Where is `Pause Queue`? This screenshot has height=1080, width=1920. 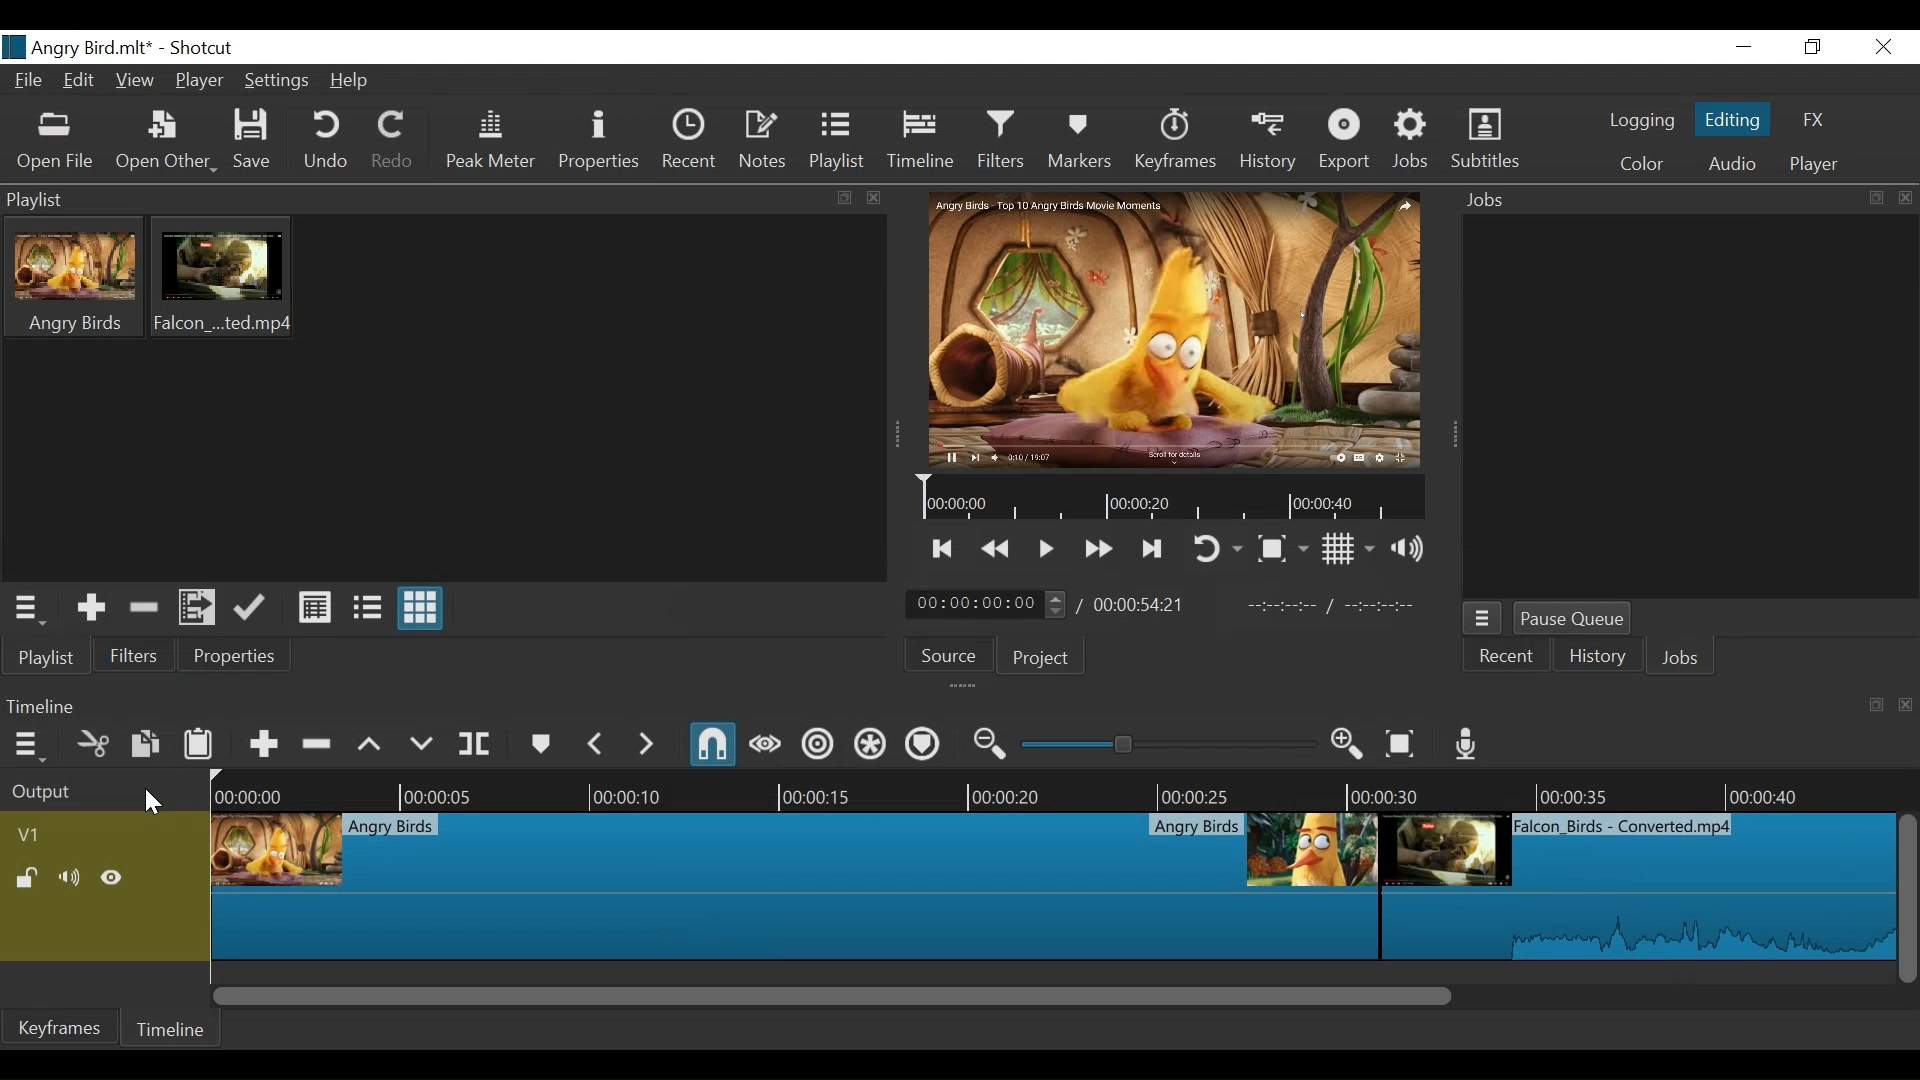 Pause Queue is located at coordinates (1577, 620).